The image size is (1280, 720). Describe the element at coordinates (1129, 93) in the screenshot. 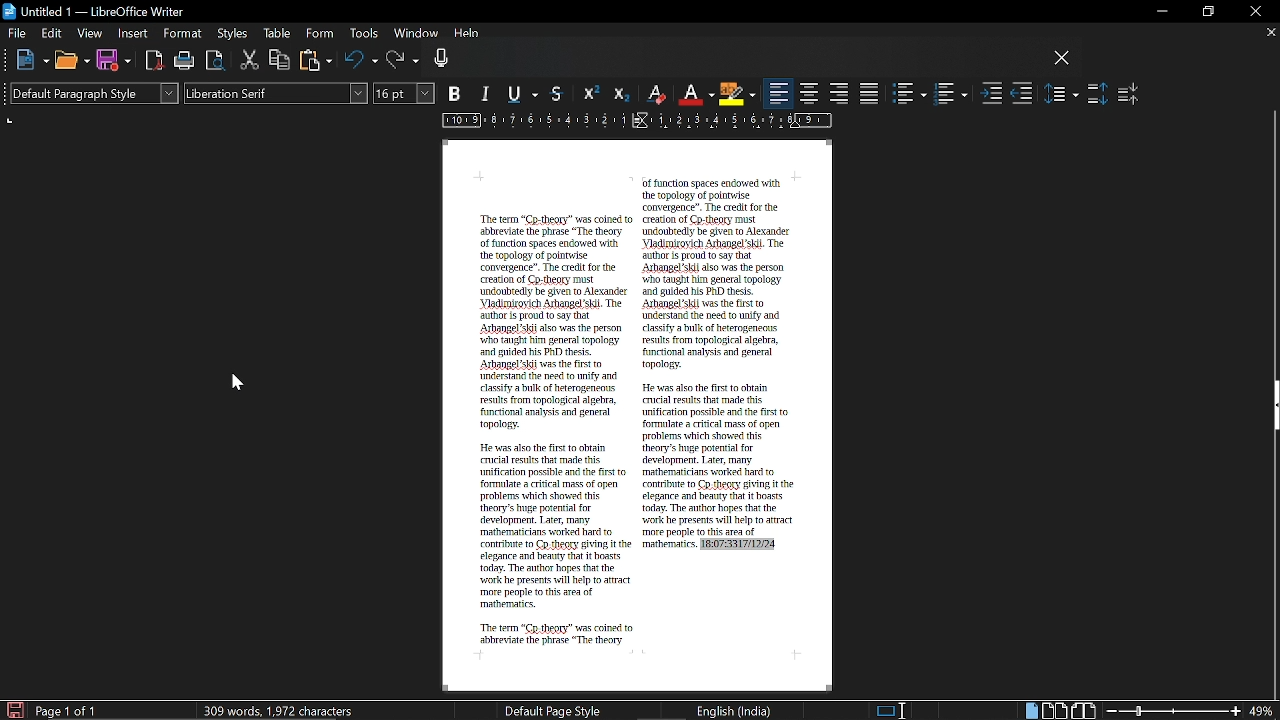

I see `Decrease paragraph spacing` at that location.